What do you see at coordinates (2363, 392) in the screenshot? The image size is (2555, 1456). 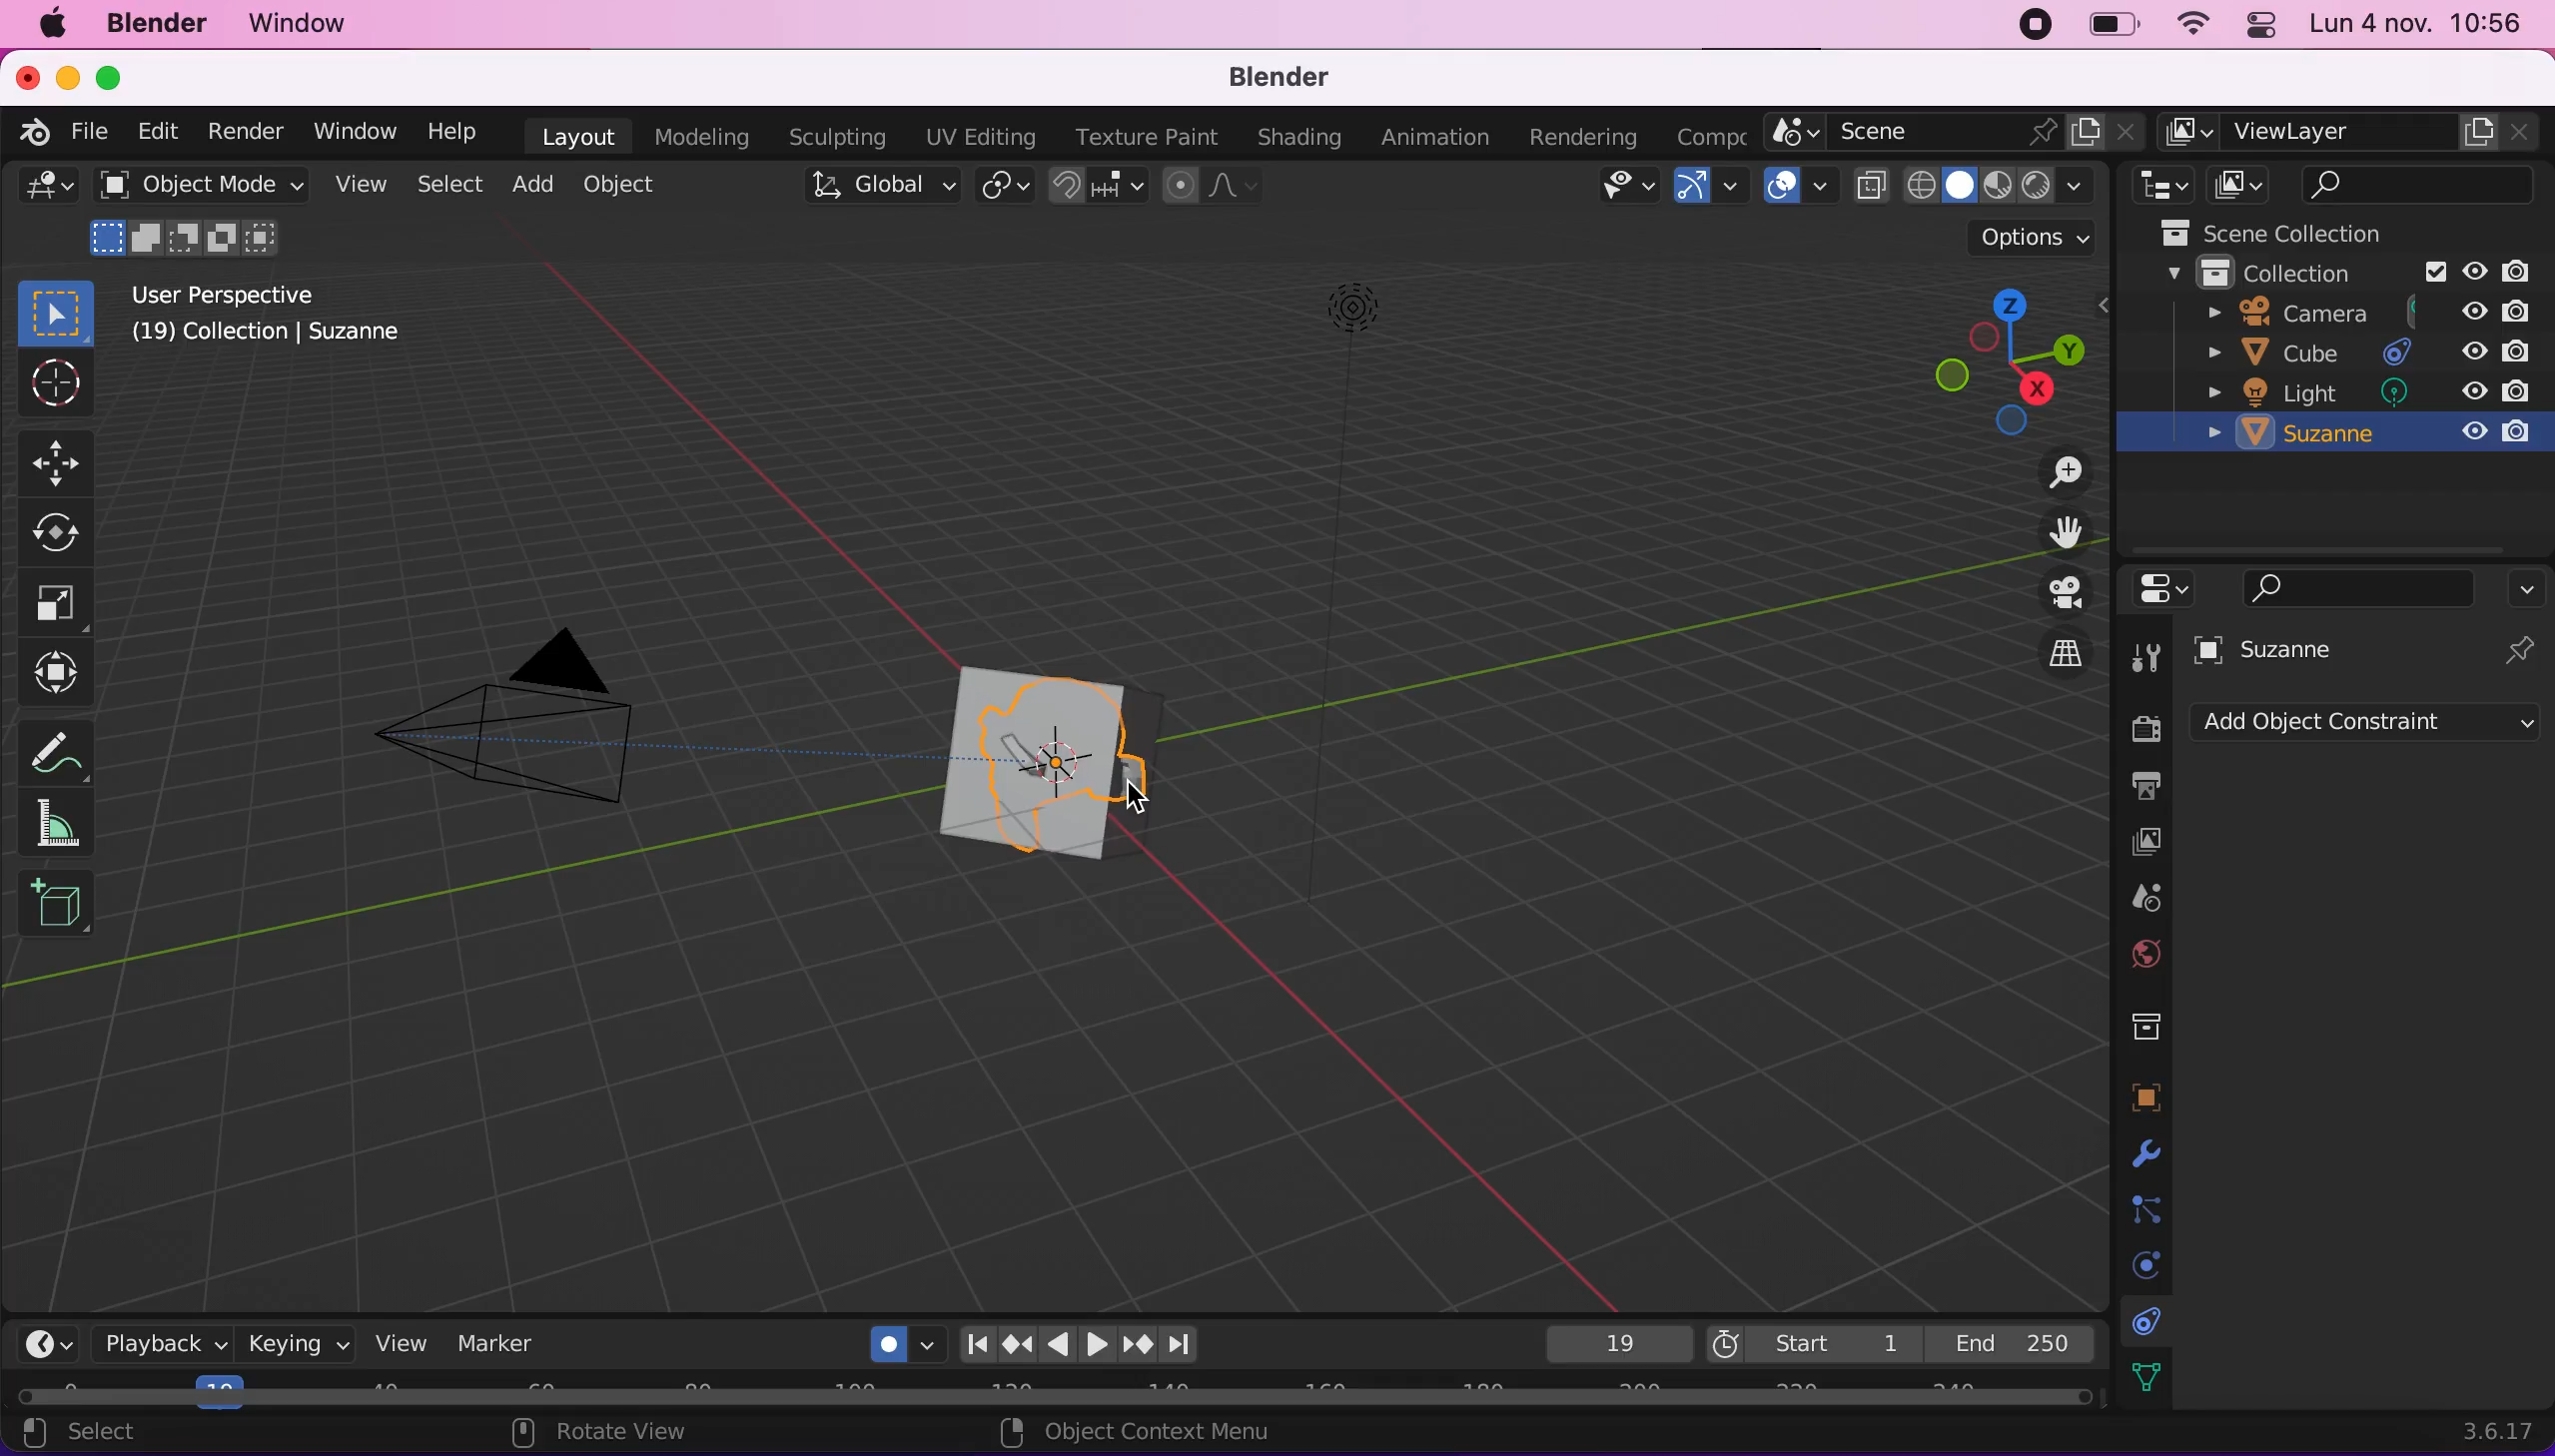 I see `light` at bounding box center [2363, 392].